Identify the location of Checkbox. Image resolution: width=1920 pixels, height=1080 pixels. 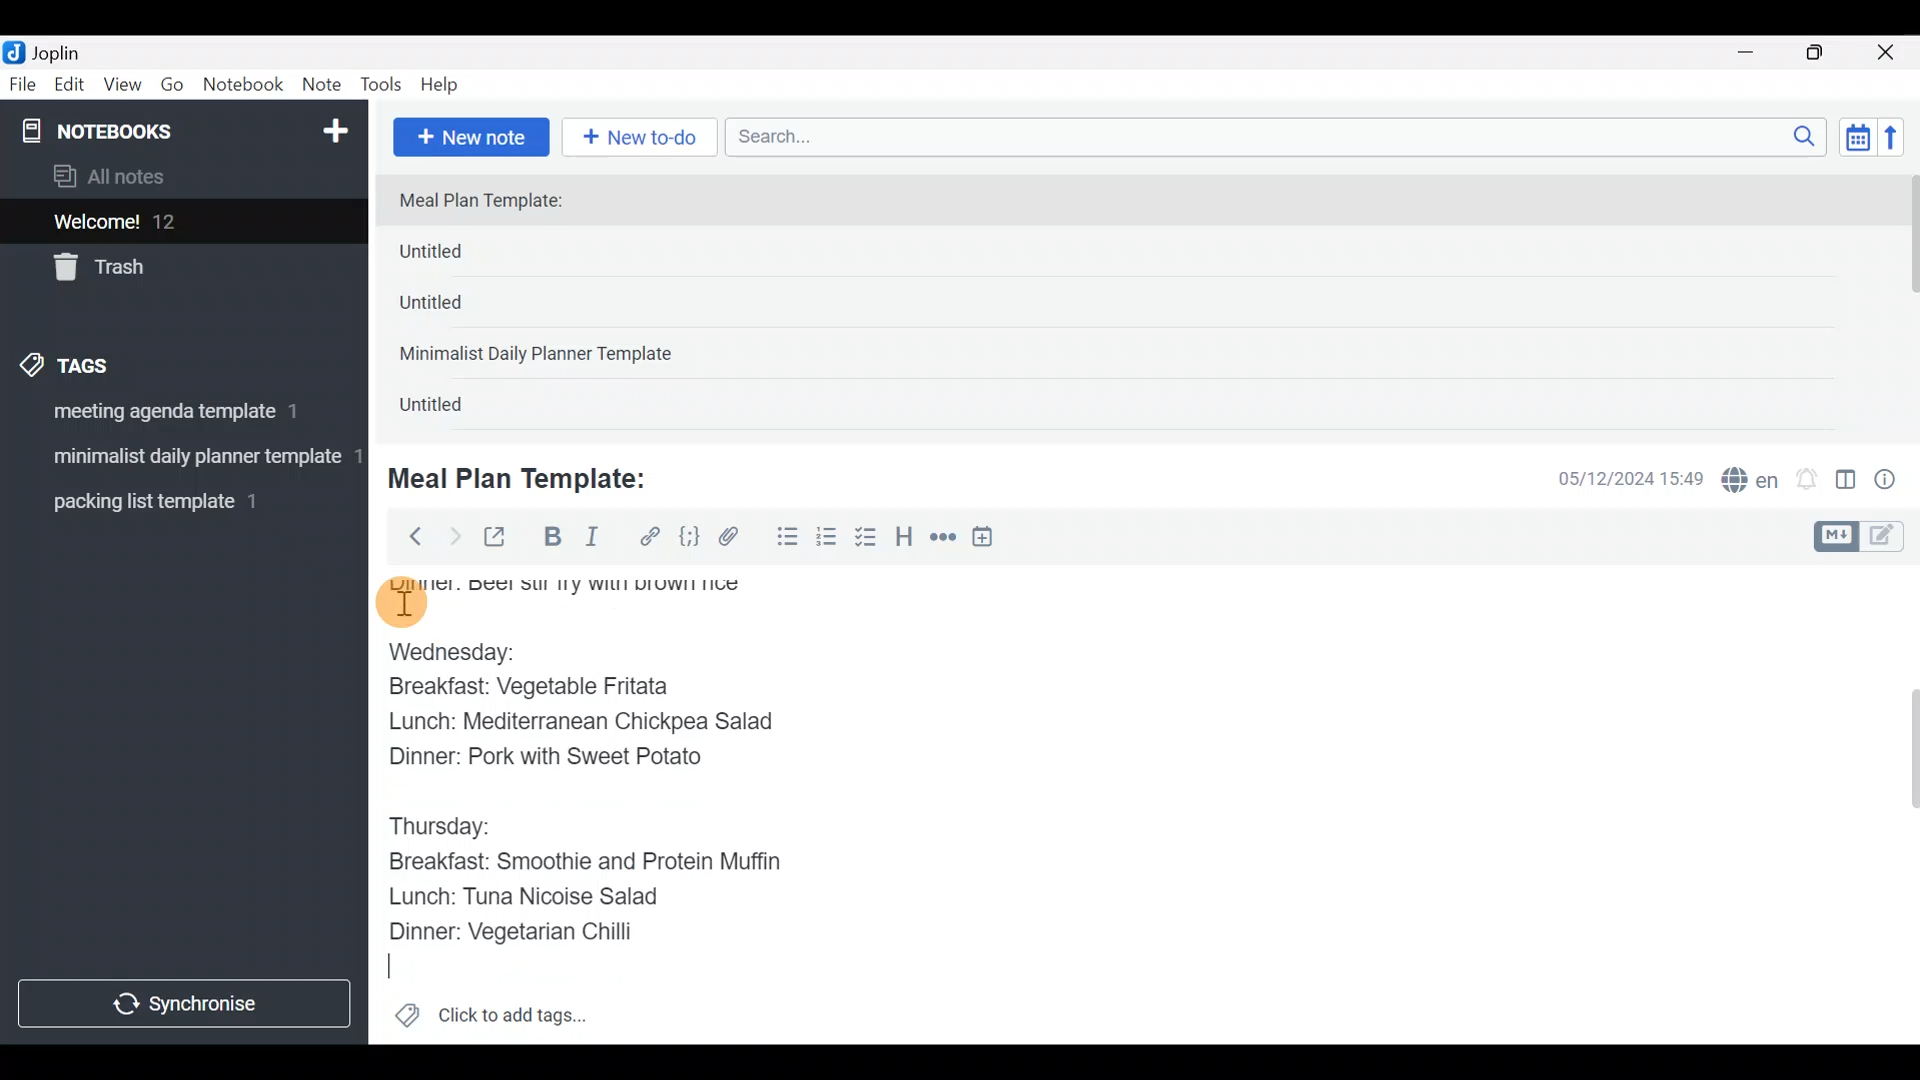
(868, 539).